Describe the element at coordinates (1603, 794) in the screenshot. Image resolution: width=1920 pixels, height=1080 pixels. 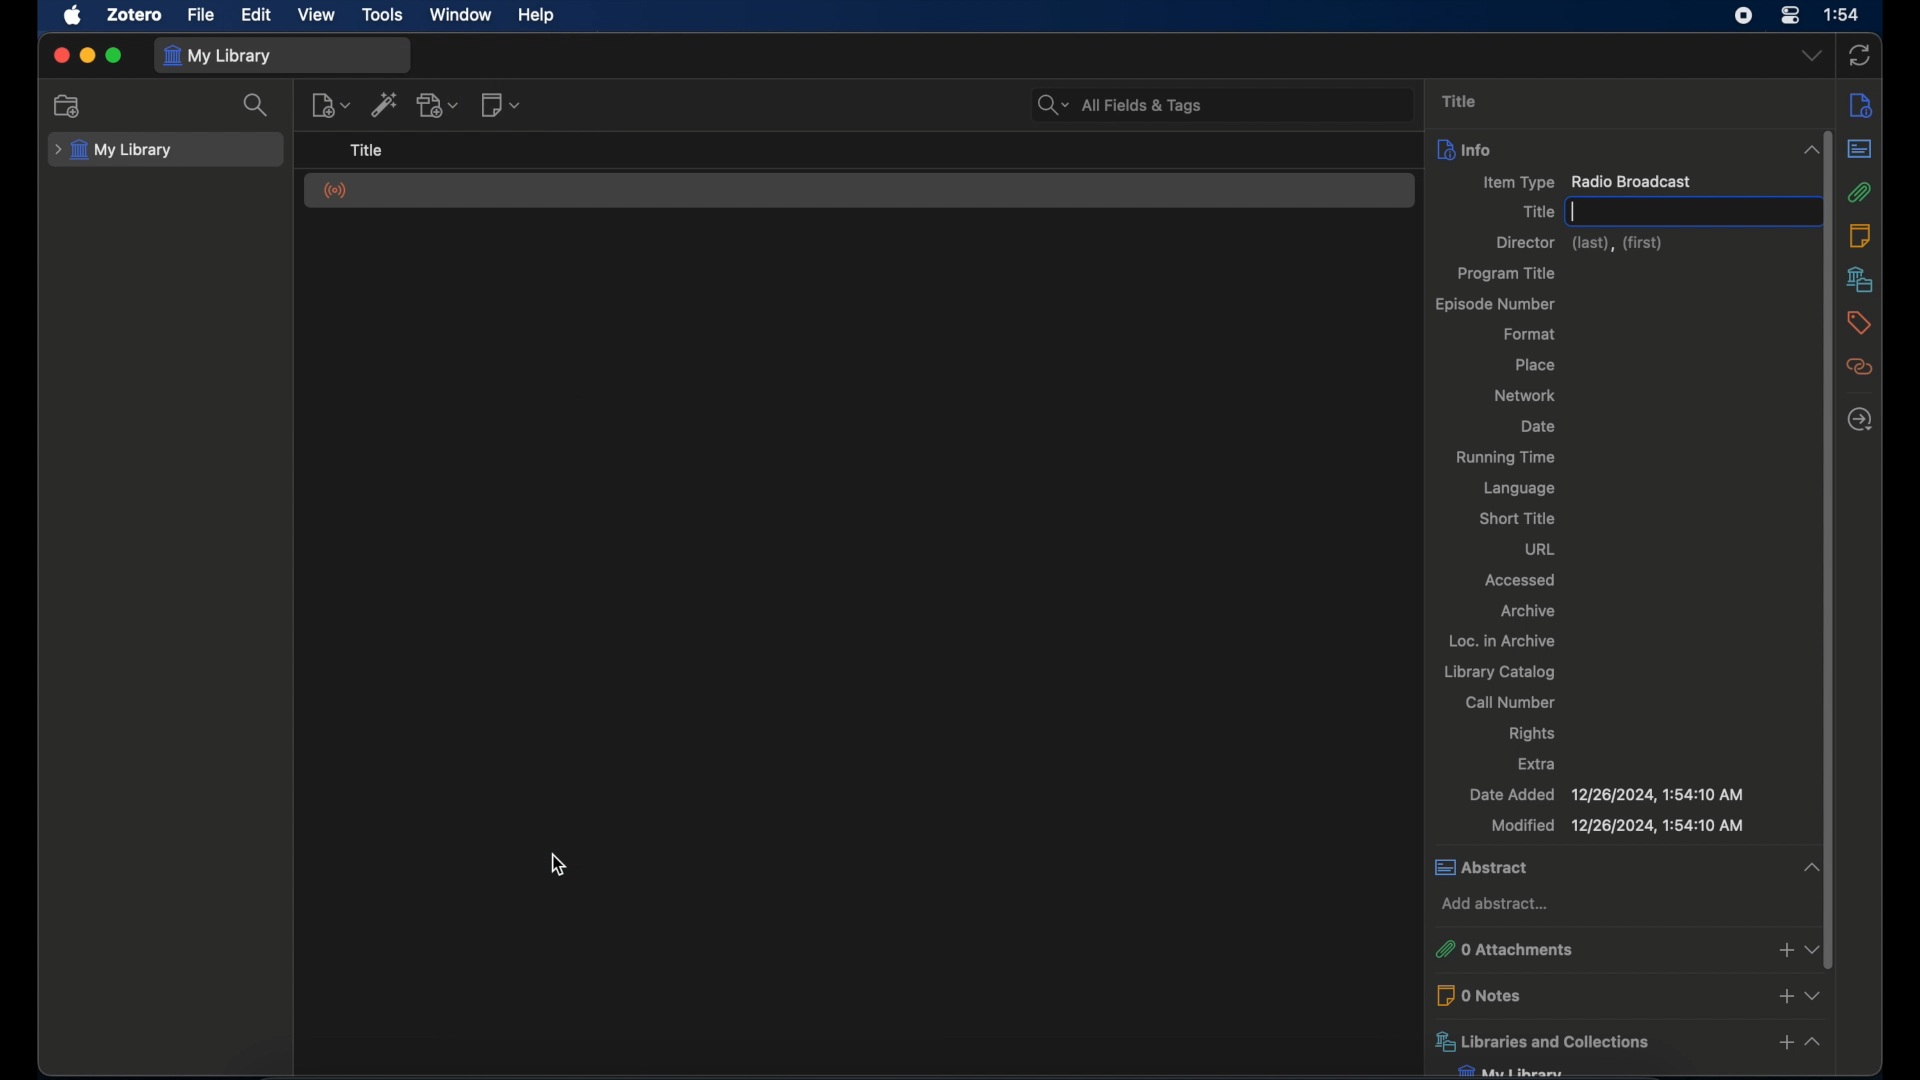
I see `date added 12/26/2024, 1:54:10 AM` at that location.